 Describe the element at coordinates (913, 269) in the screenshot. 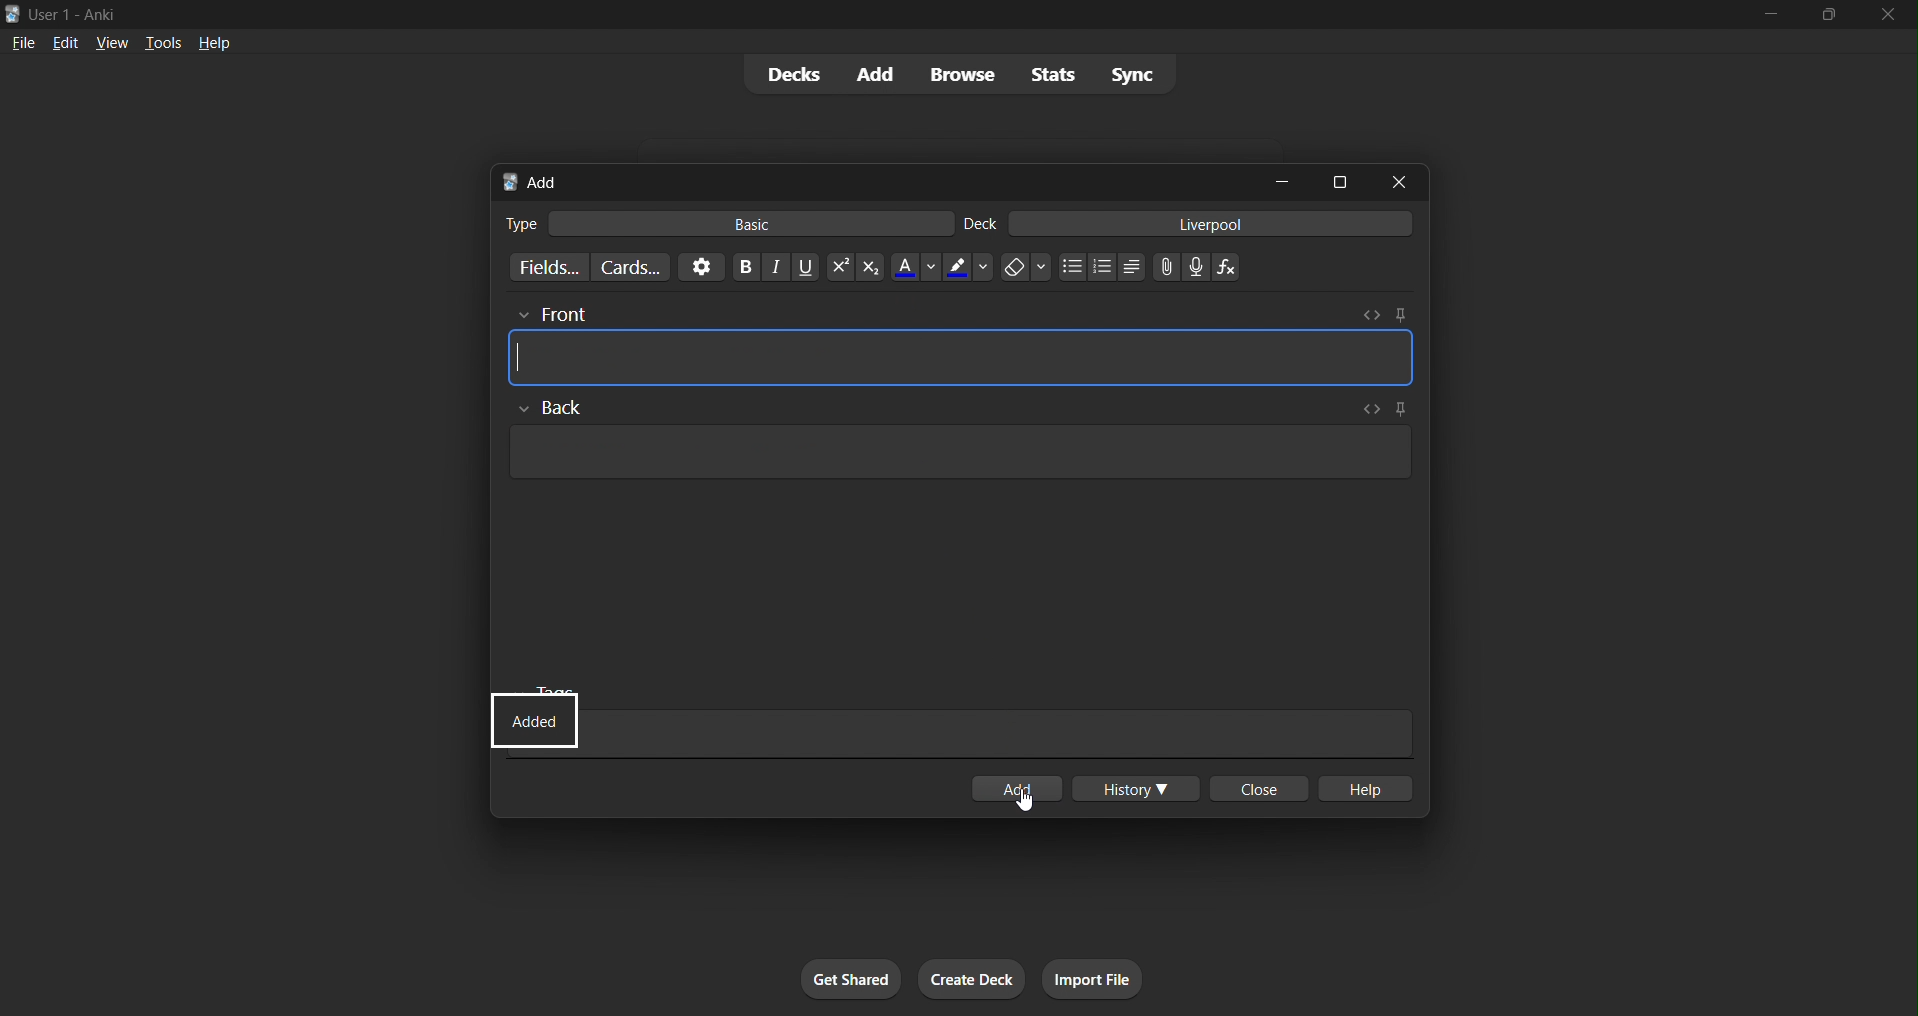

I see `text color` at that location.